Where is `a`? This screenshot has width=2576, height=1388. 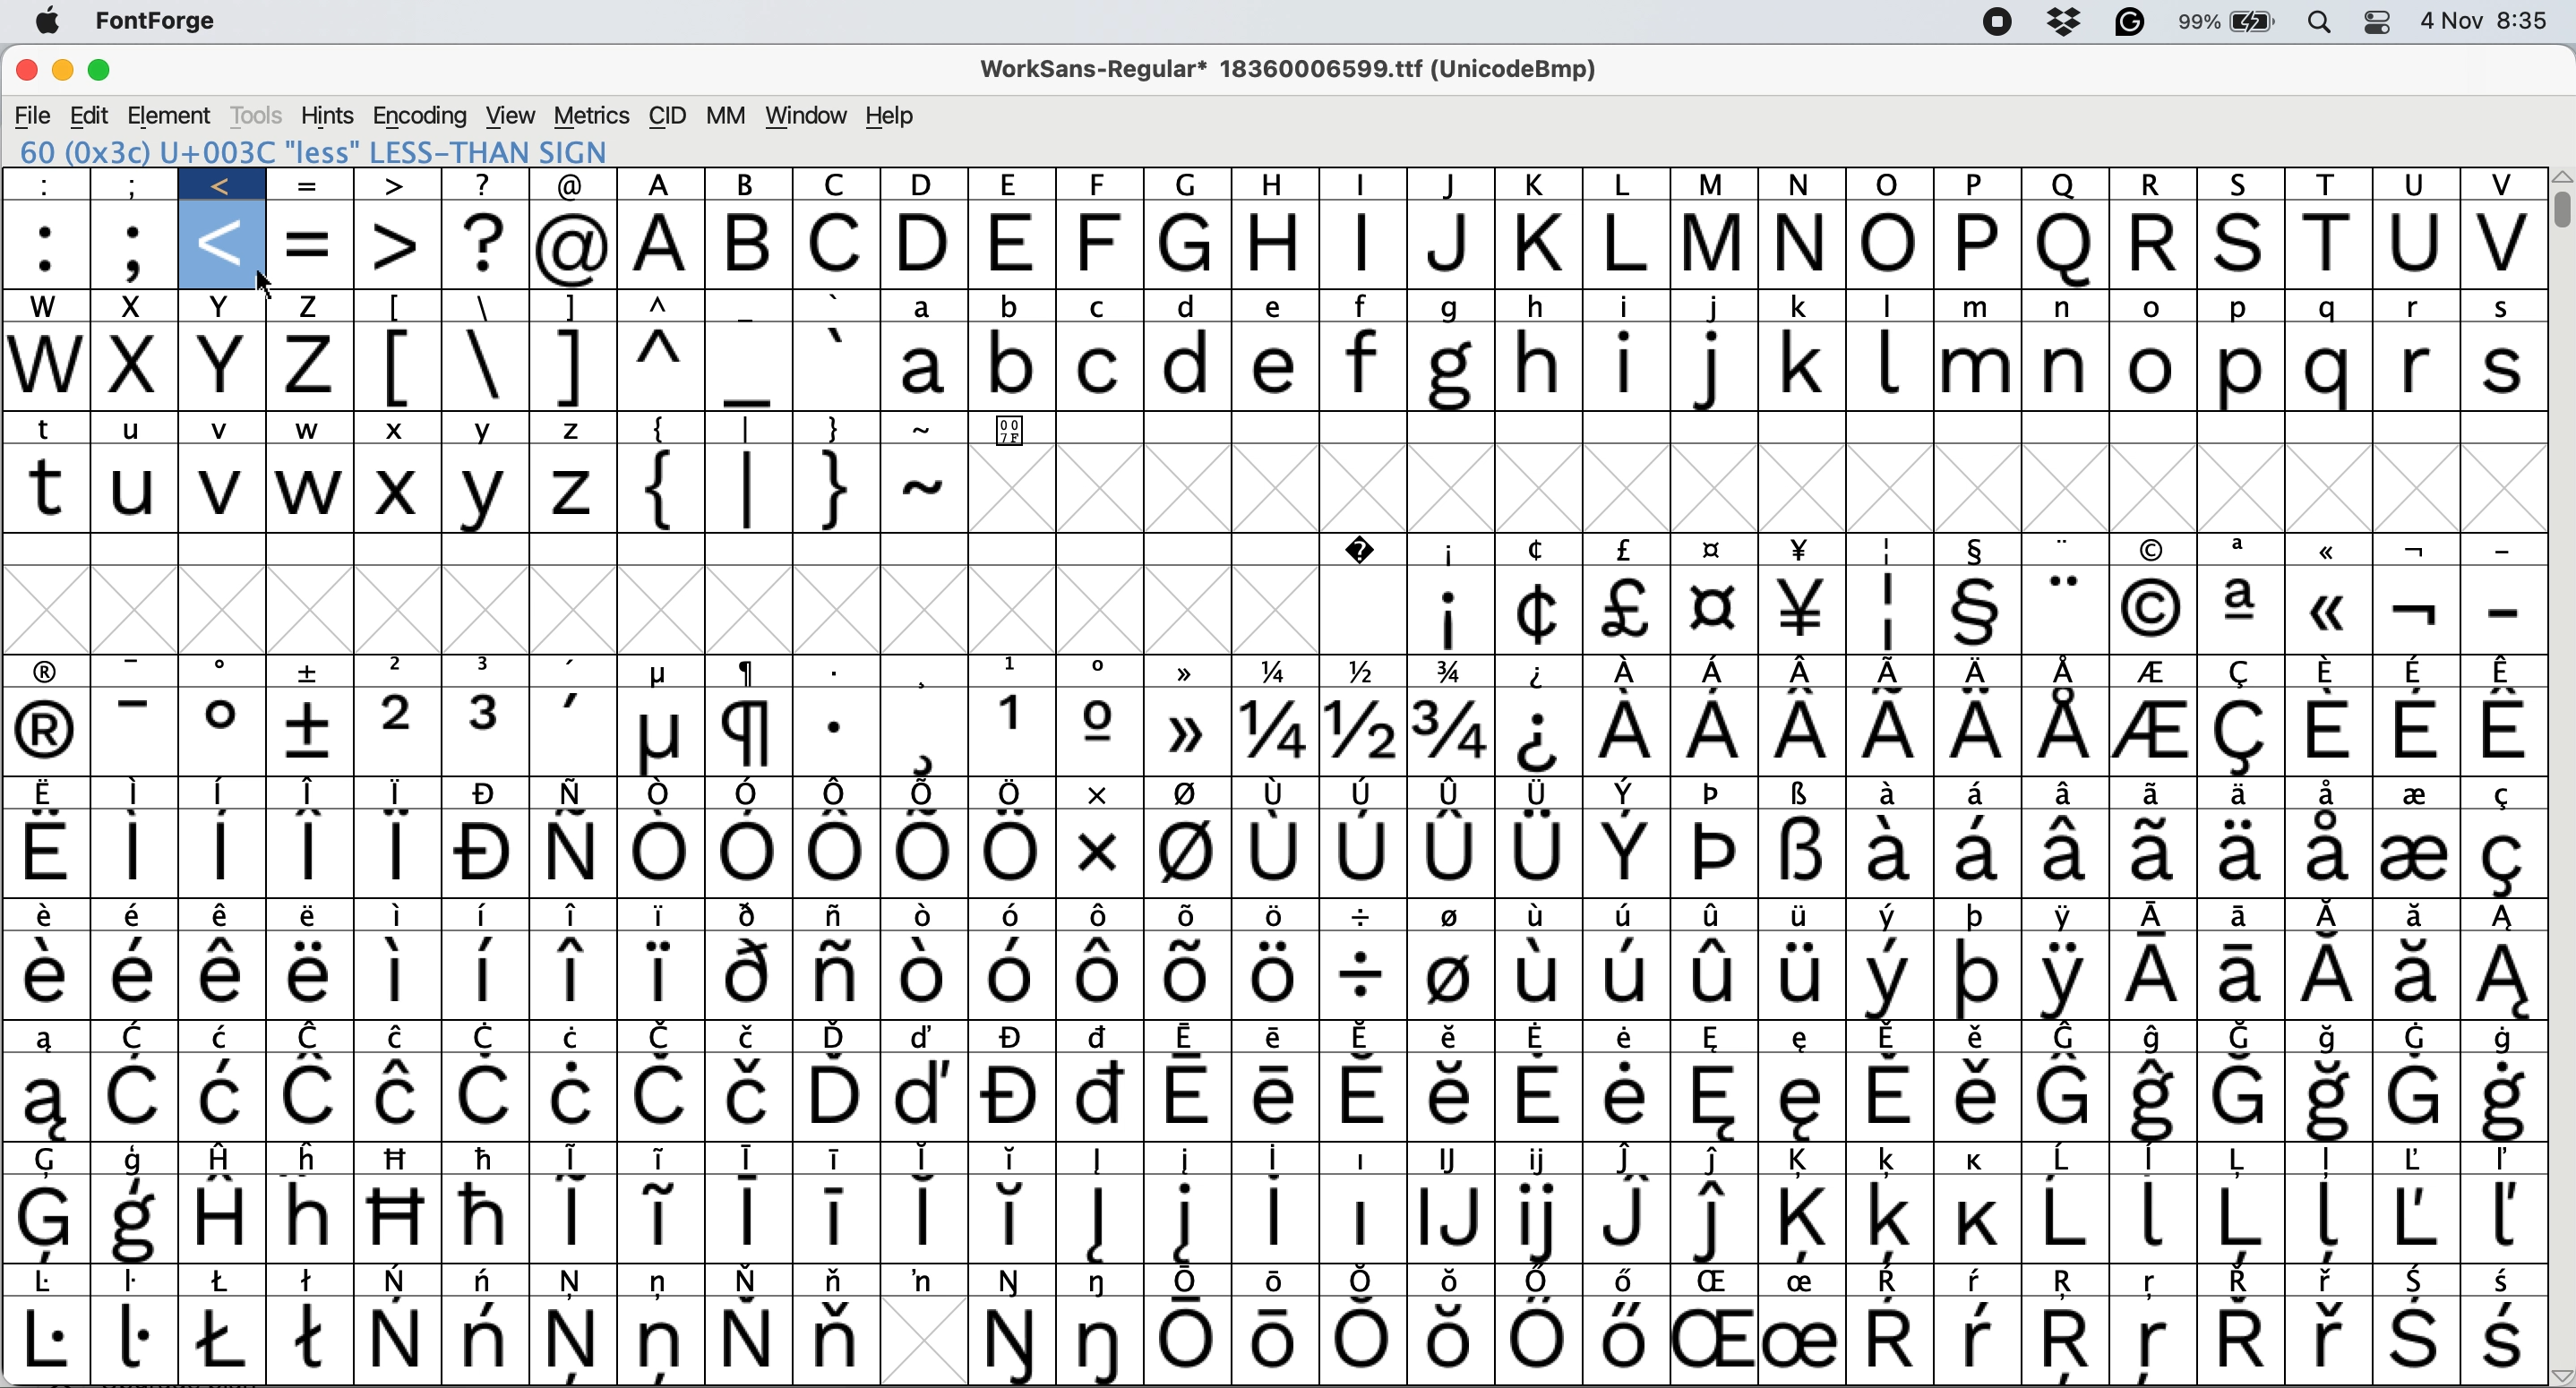 a is located at coordinates (662, 184).